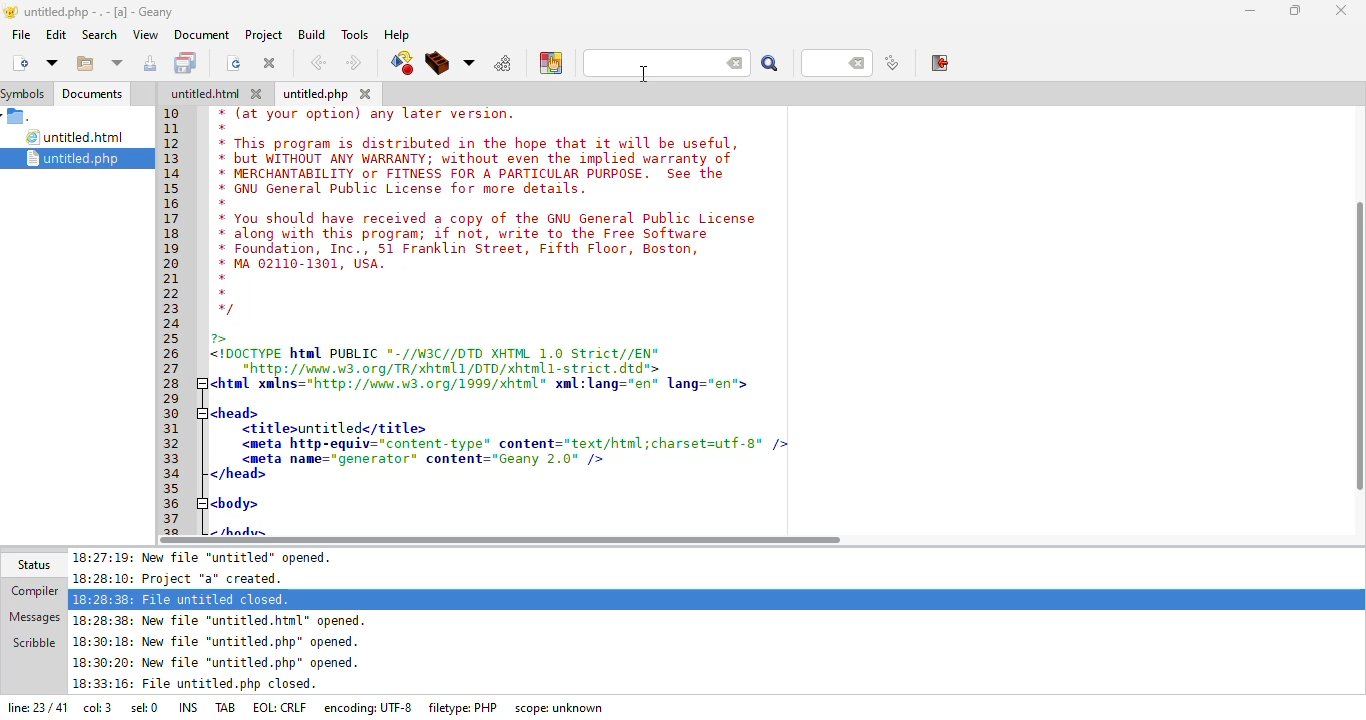  What do you see at coordinates (201, 34) in the screenshot?
I see `document` at bounding box center [201, 34].